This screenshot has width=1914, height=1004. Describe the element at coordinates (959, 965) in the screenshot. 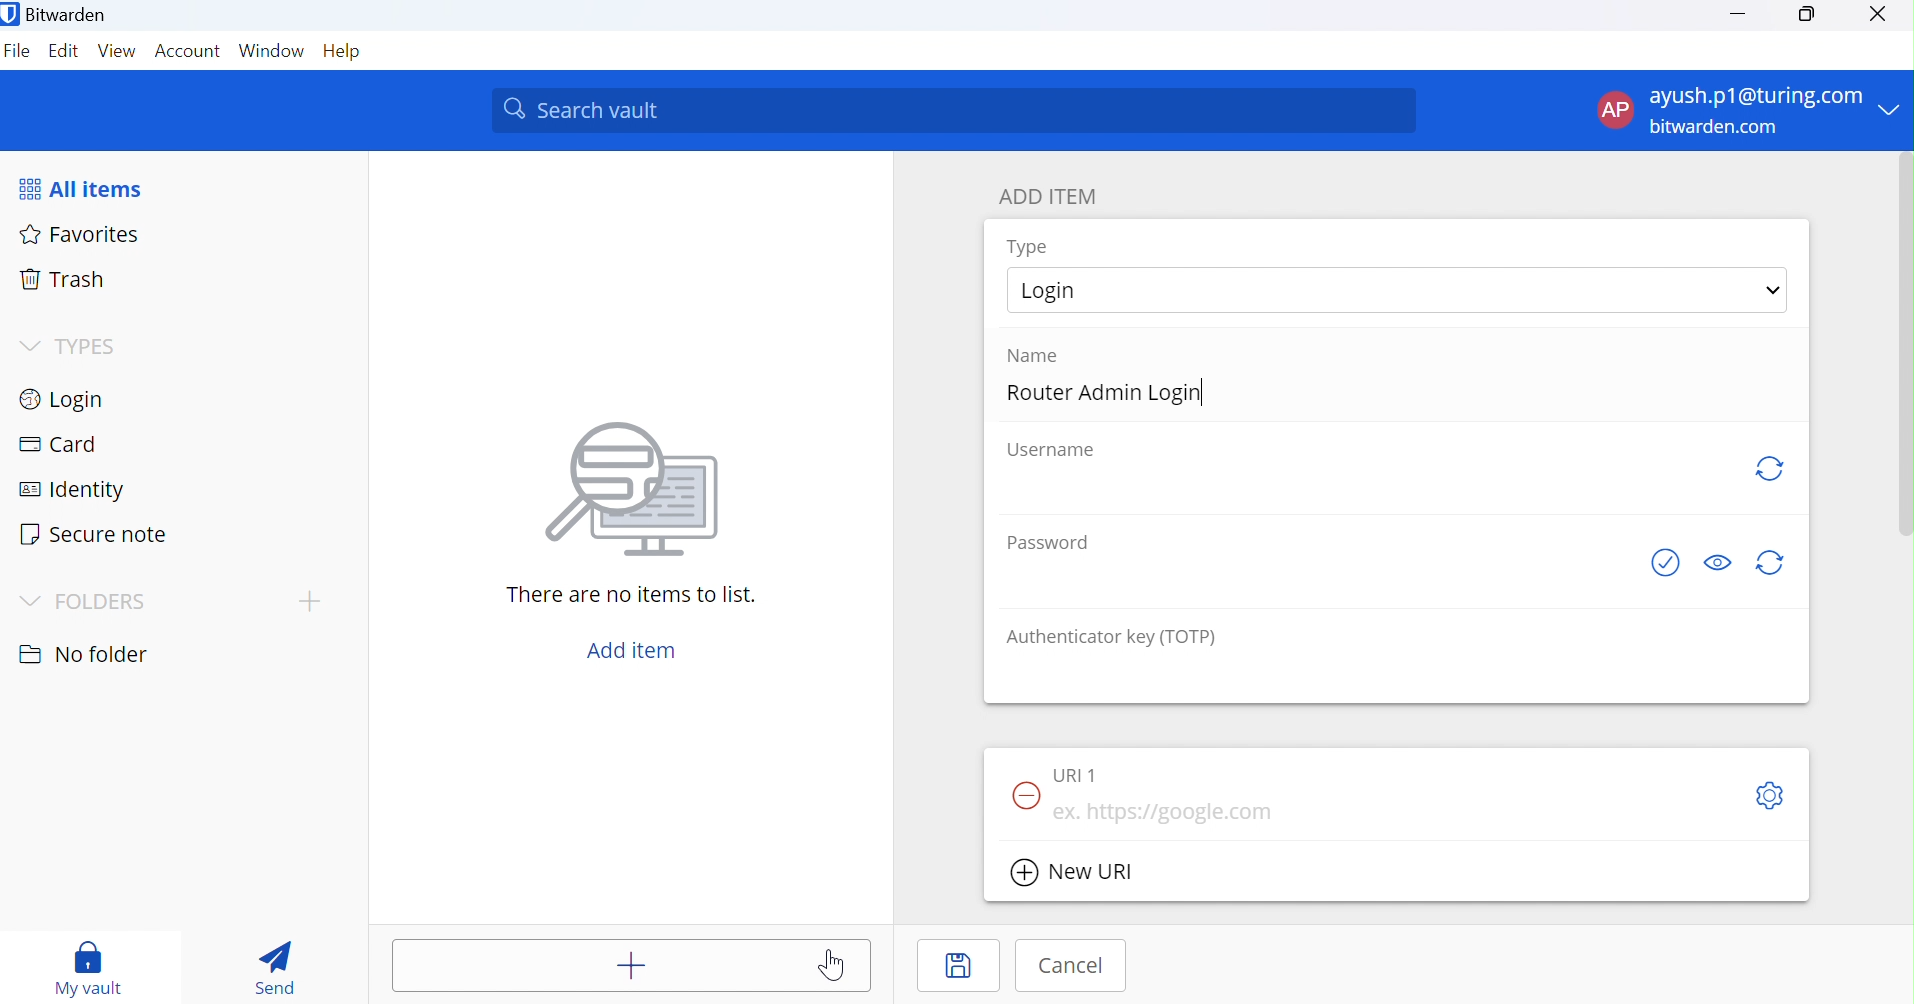

I see `Save` at that location.